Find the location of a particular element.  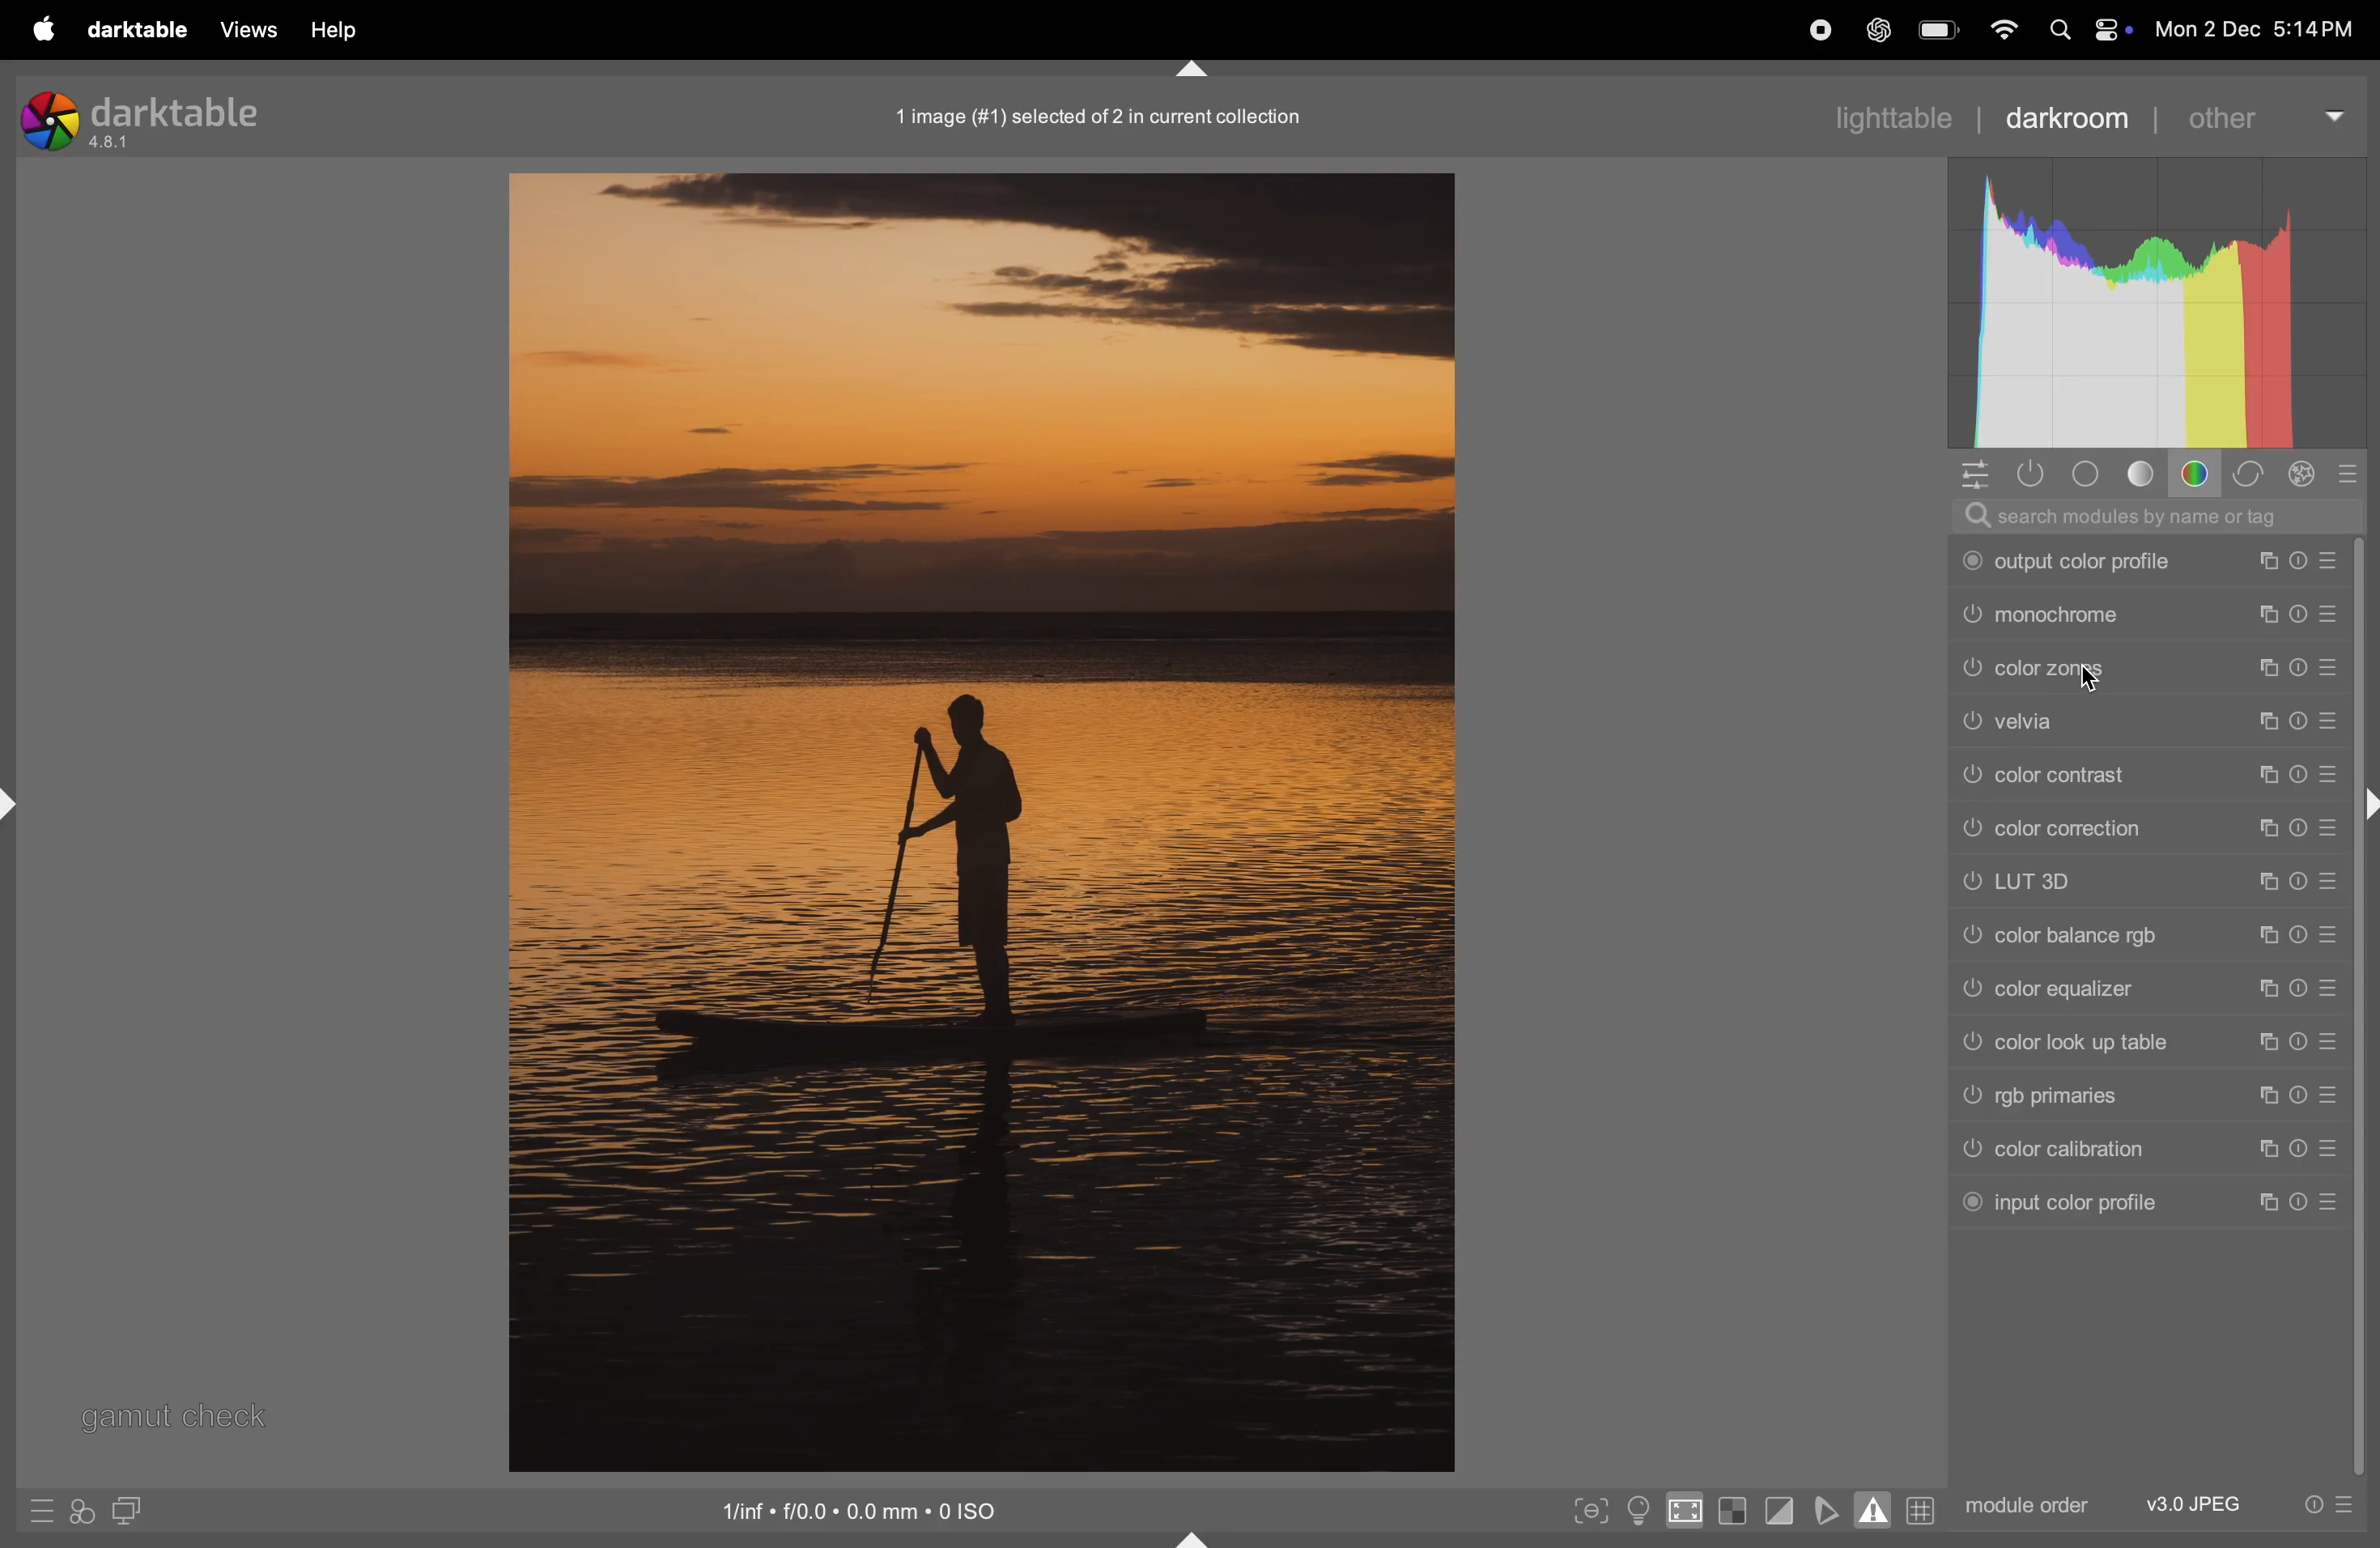

color correction is located at coordinates (2084, 828).